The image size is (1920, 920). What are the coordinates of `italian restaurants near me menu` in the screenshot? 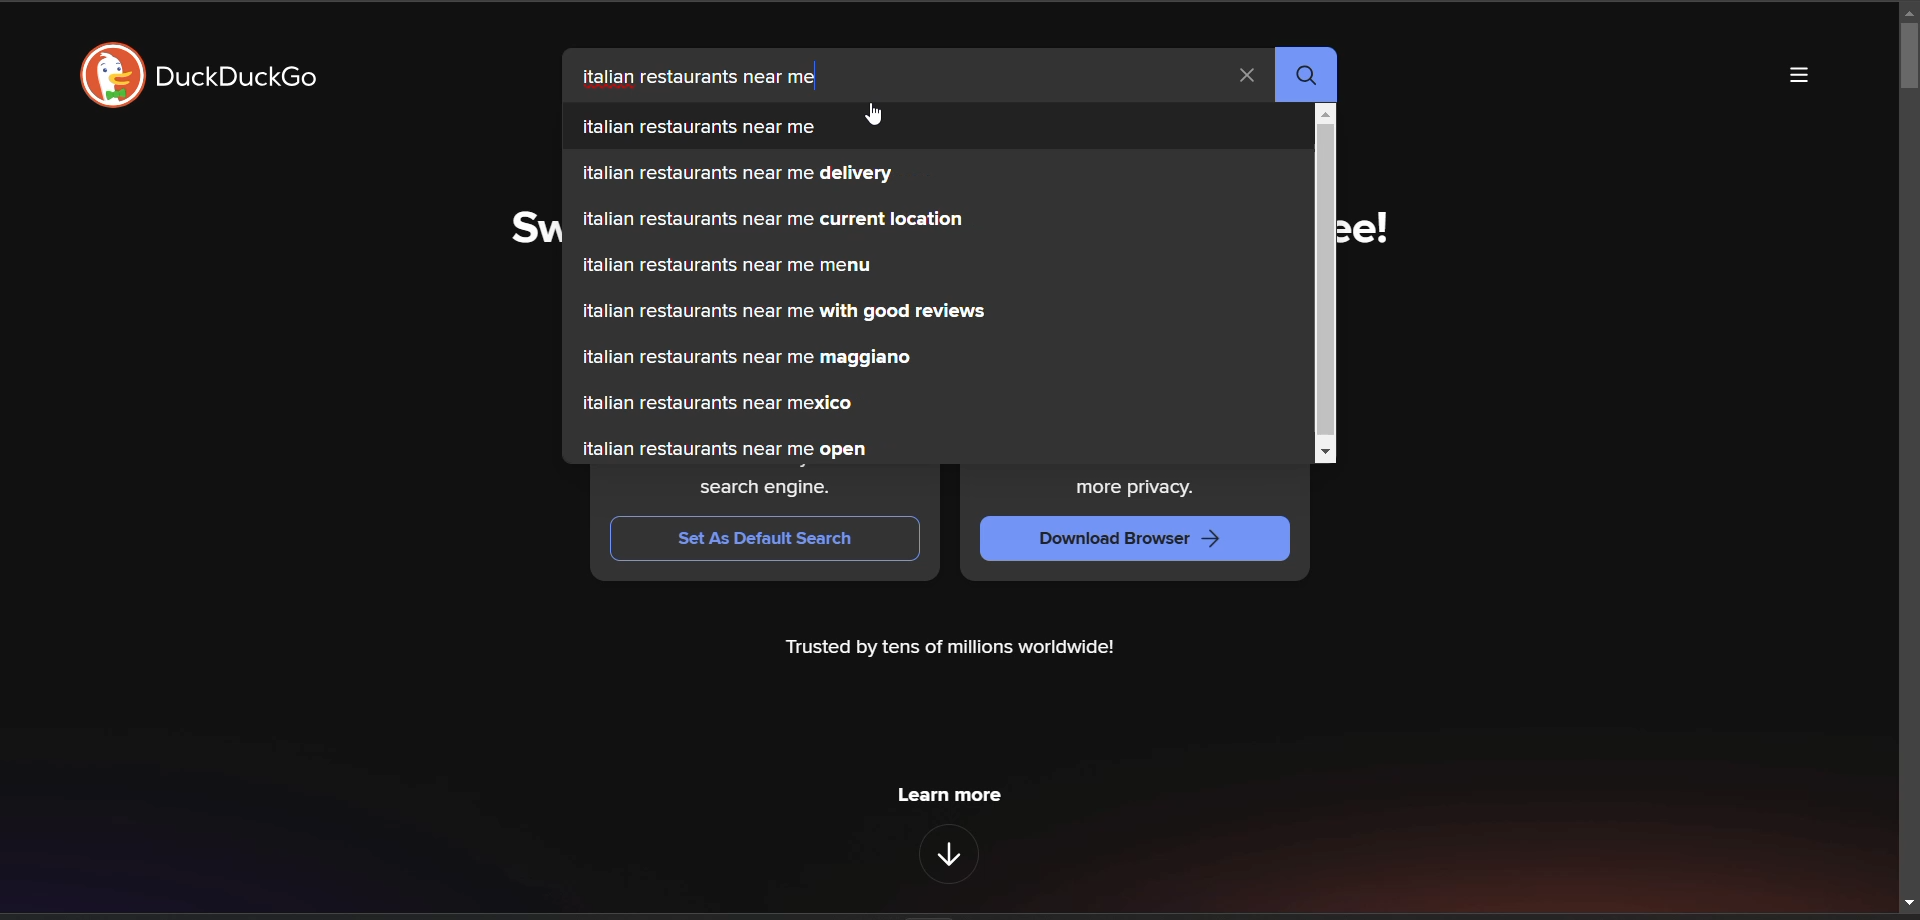 It's located at (936, 265).